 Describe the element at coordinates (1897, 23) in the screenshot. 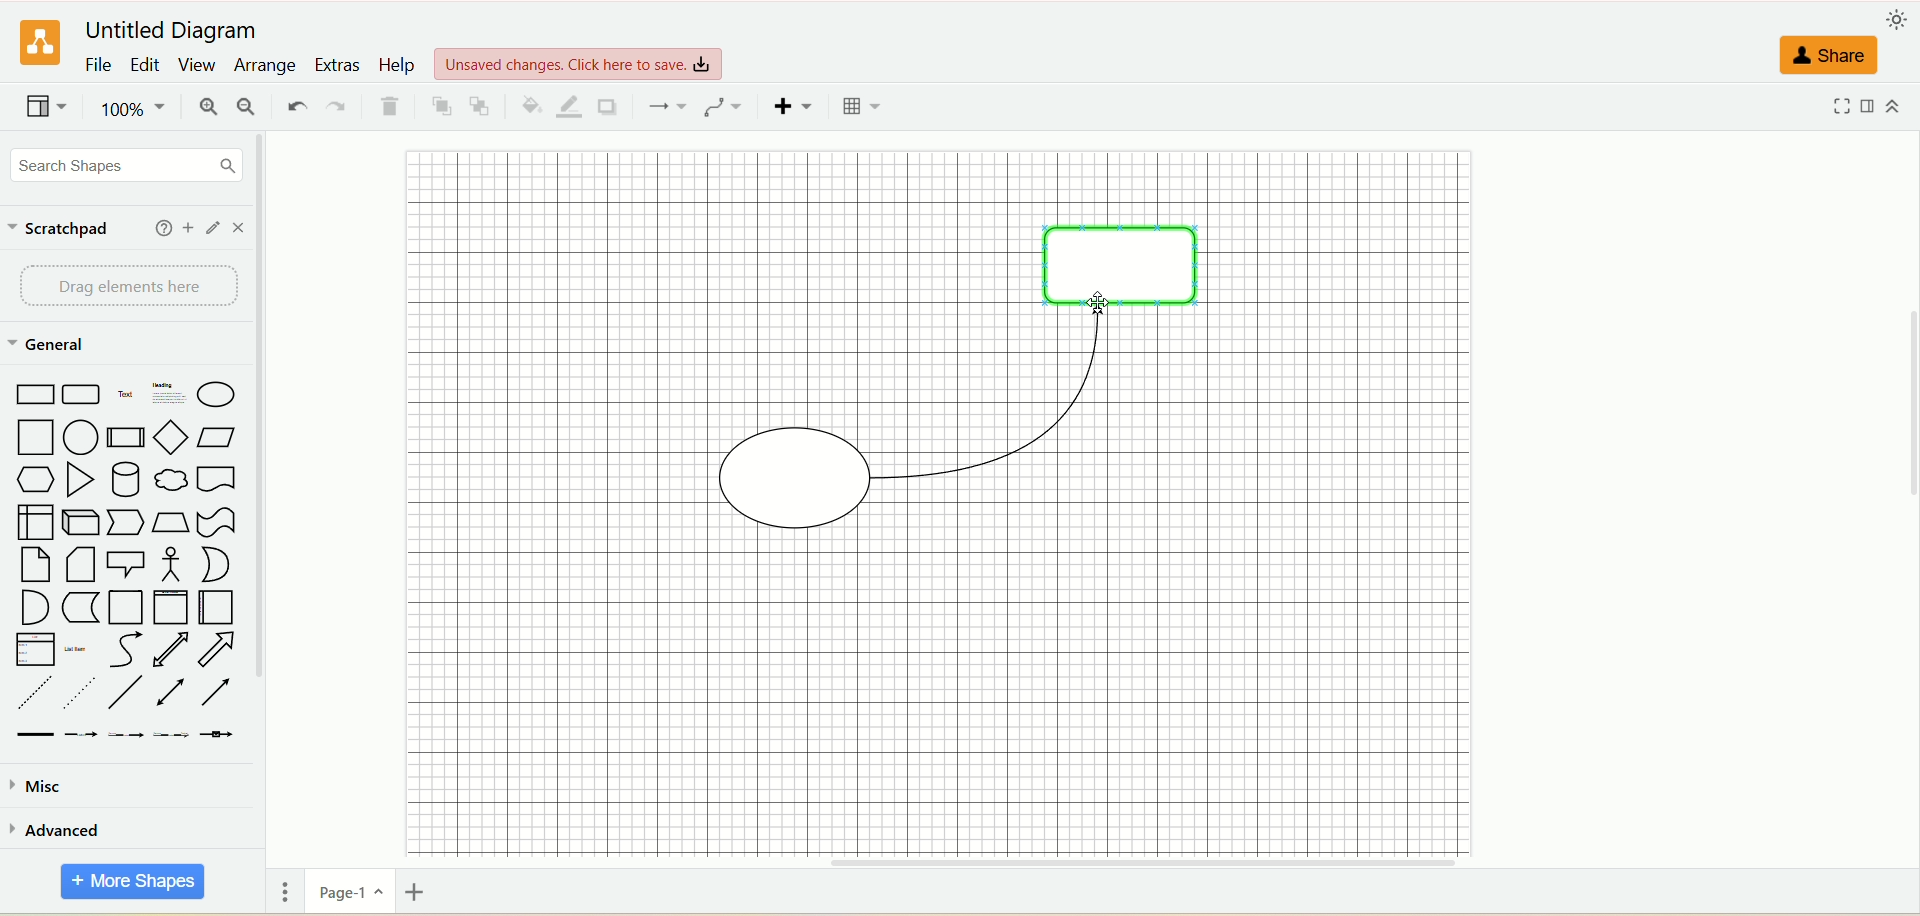

I see `appearance` at that location.